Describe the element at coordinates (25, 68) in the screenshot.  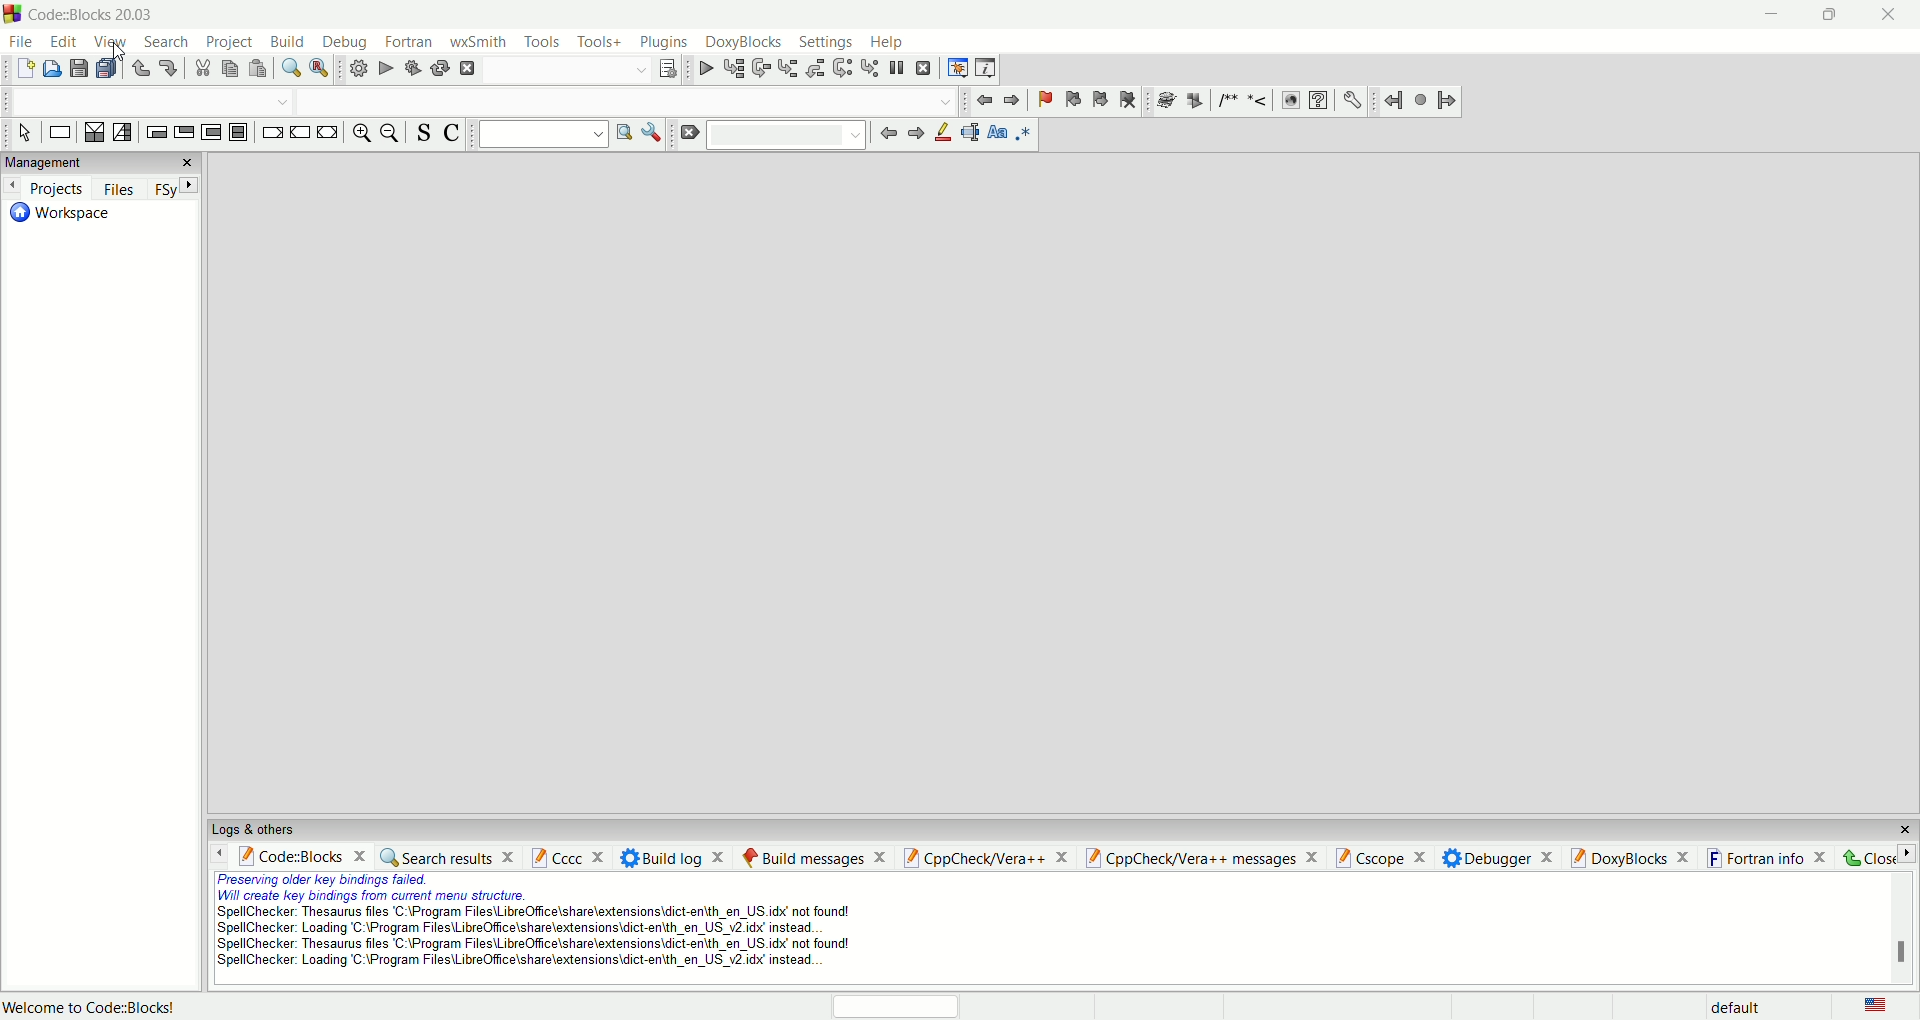
I see `new` at that location.